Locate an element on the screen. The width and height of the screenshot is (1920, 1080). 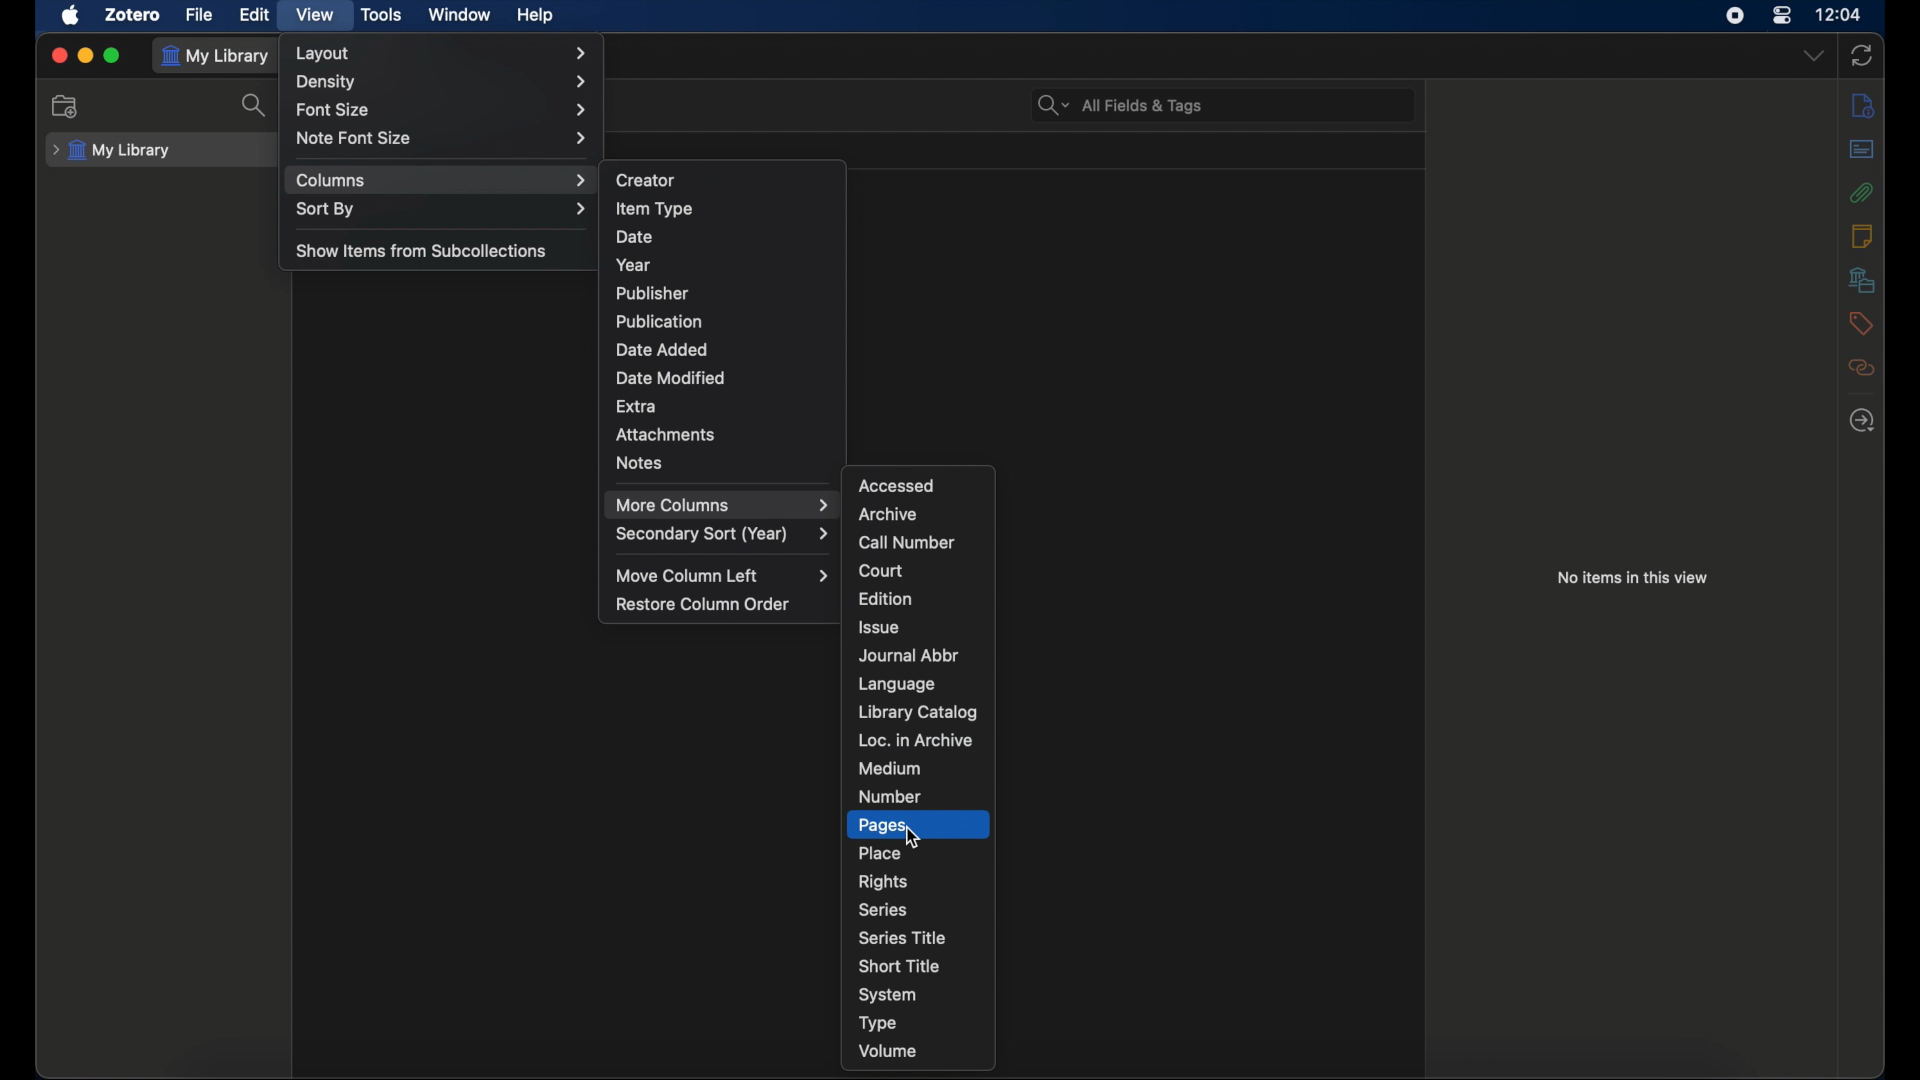
archive is located at coordinates (887, 514).